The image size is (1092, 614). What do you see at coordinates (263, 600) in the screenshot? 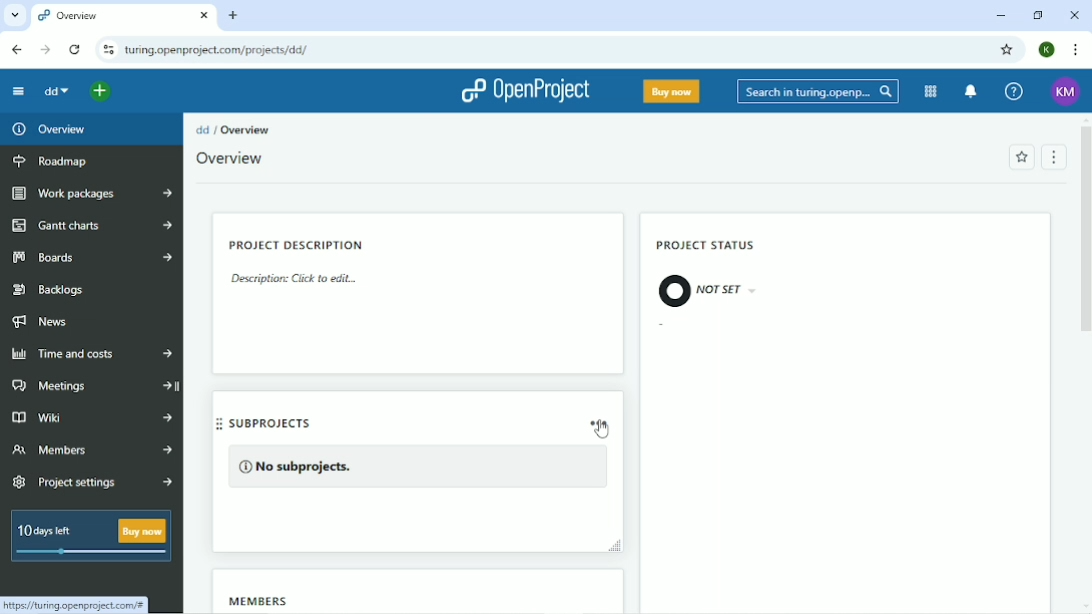
I see `Members` at bounding box center [263, 600].